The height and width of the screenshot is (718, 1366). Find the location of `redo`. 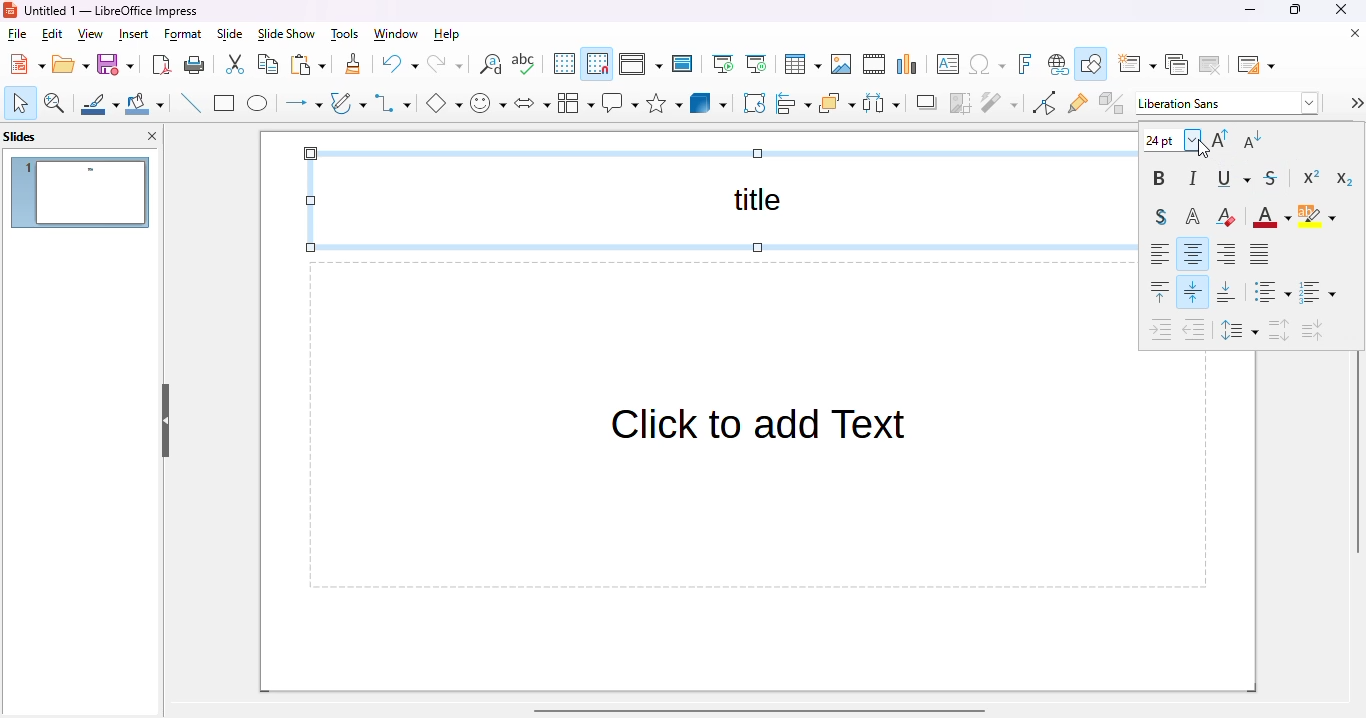

redo is located at coordinates (445, 64).